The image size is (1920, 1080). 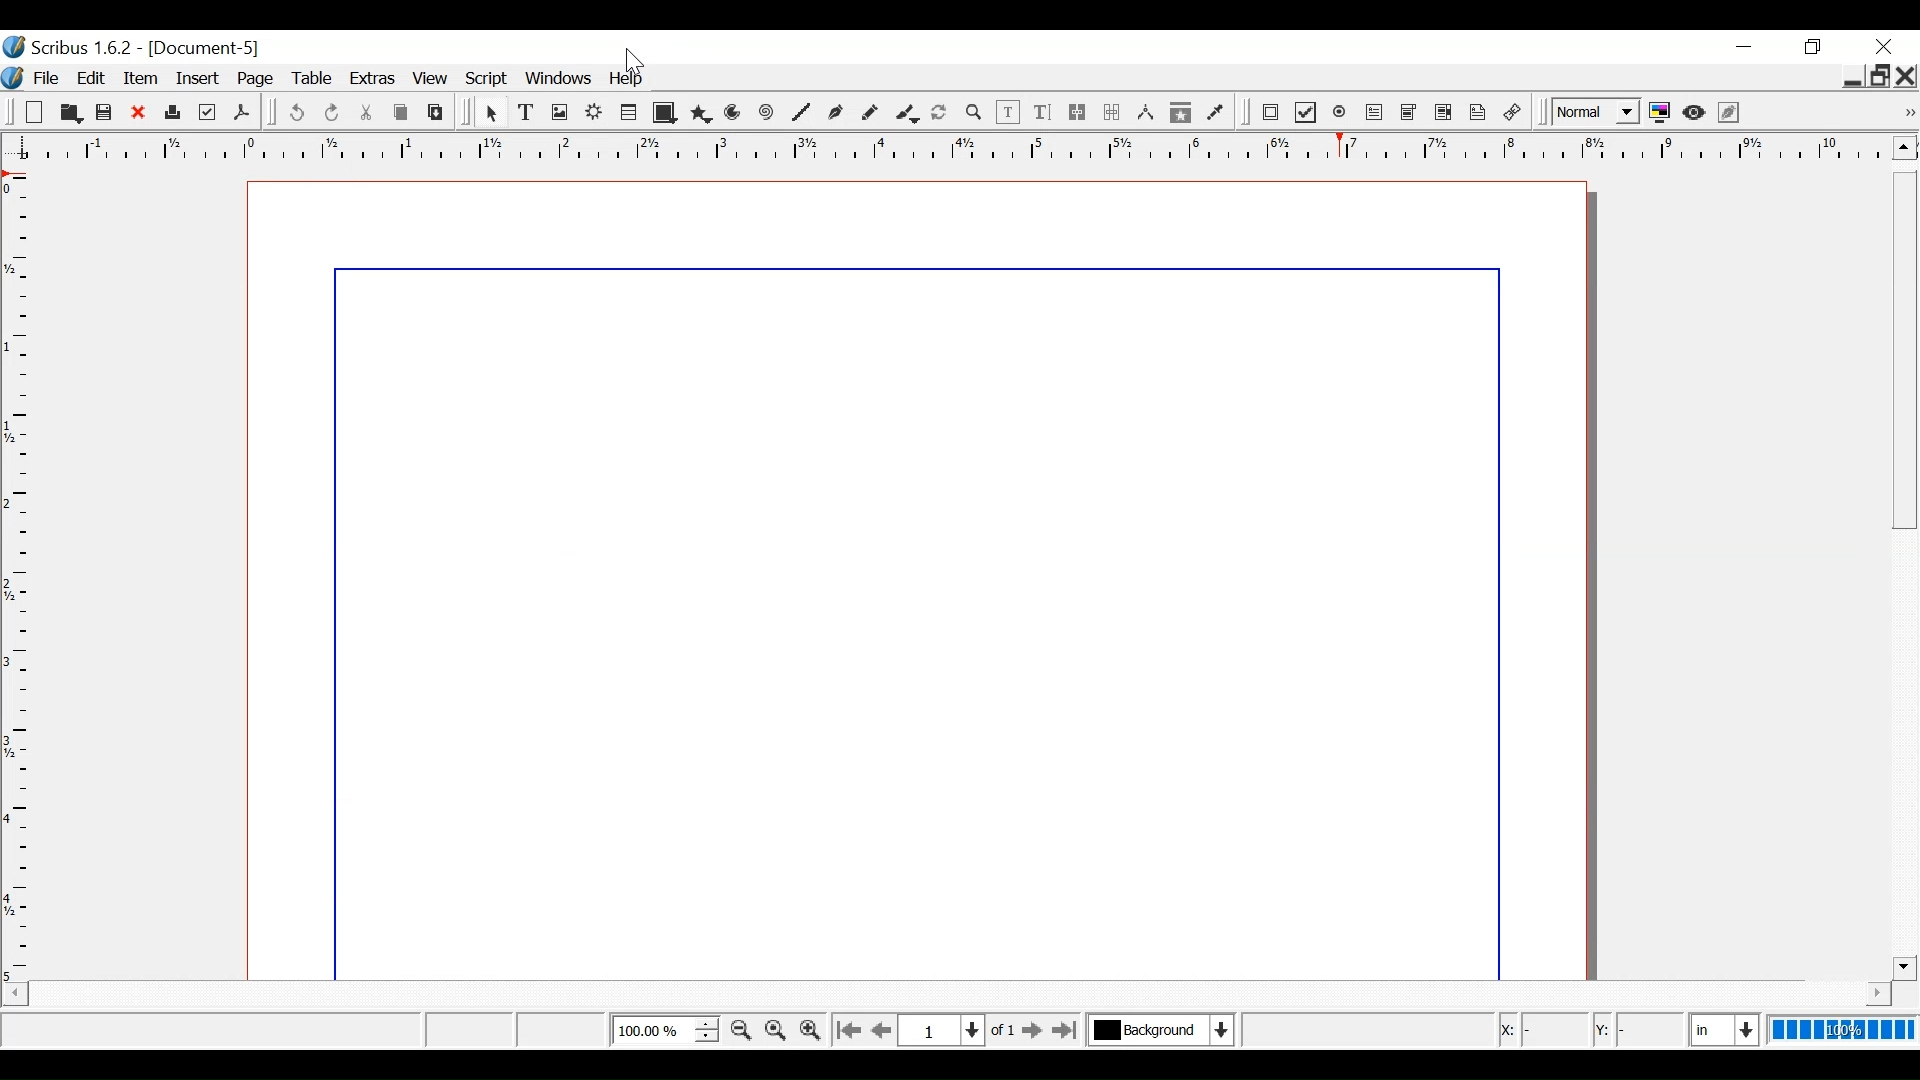 I want to click on Edit, so click(x=93, y=78).